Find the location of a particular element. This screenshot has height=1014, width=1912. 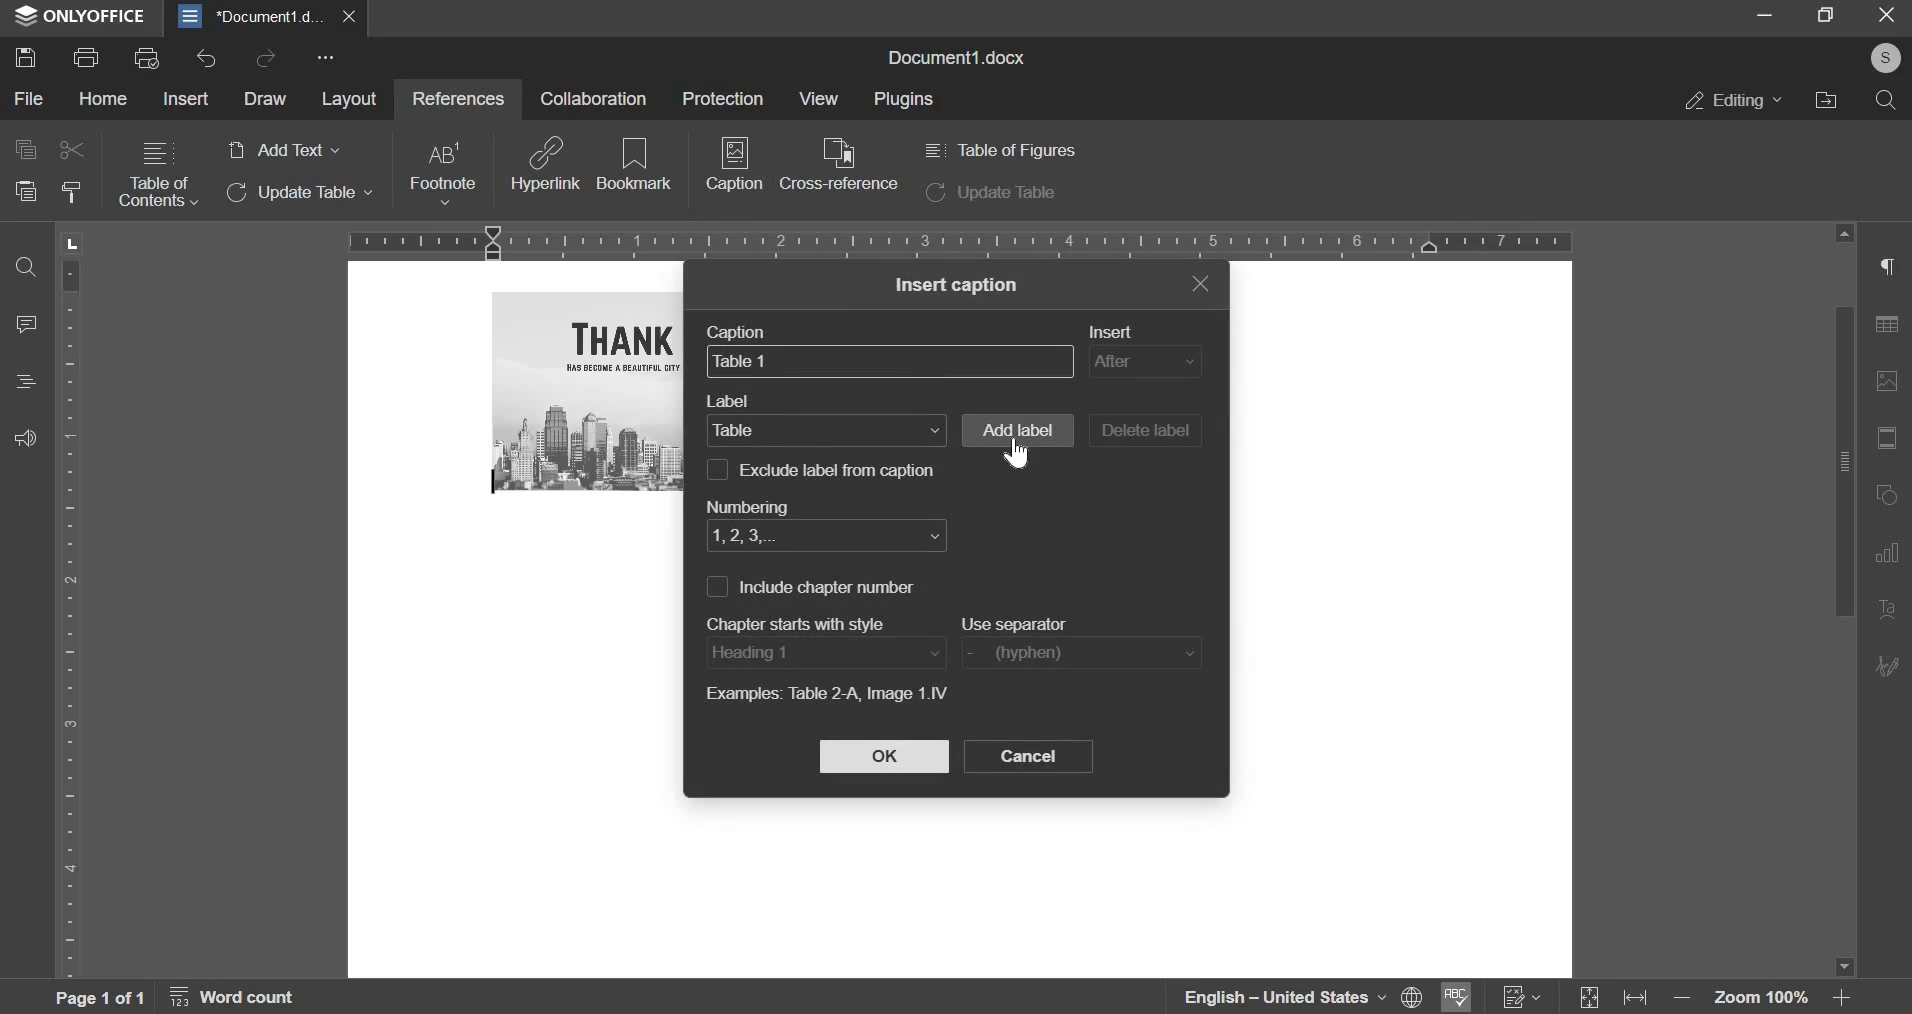

Edit is located at coordinates (1889, 664).